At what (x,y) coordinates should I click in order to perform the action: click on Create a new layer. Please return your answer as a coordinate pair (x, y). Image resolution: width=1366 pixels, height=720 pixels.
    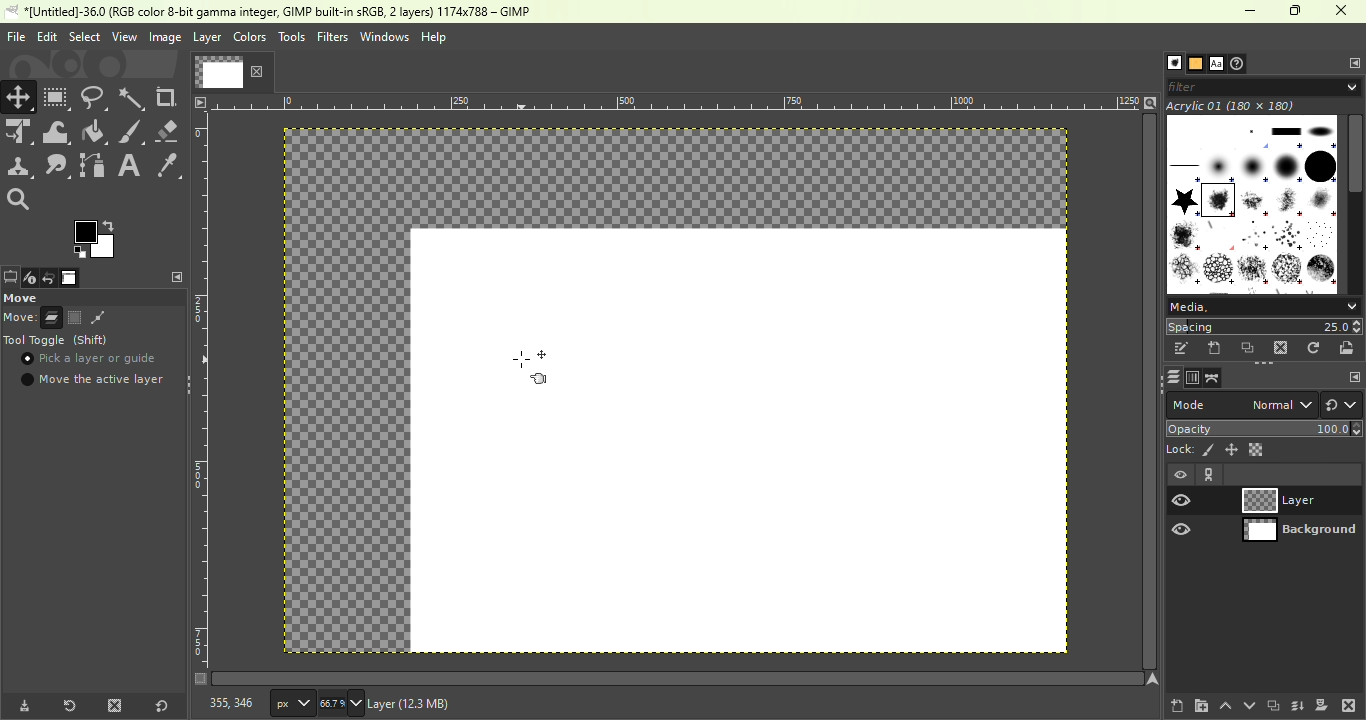
    Looking at the image, I should click on (1177, 703).